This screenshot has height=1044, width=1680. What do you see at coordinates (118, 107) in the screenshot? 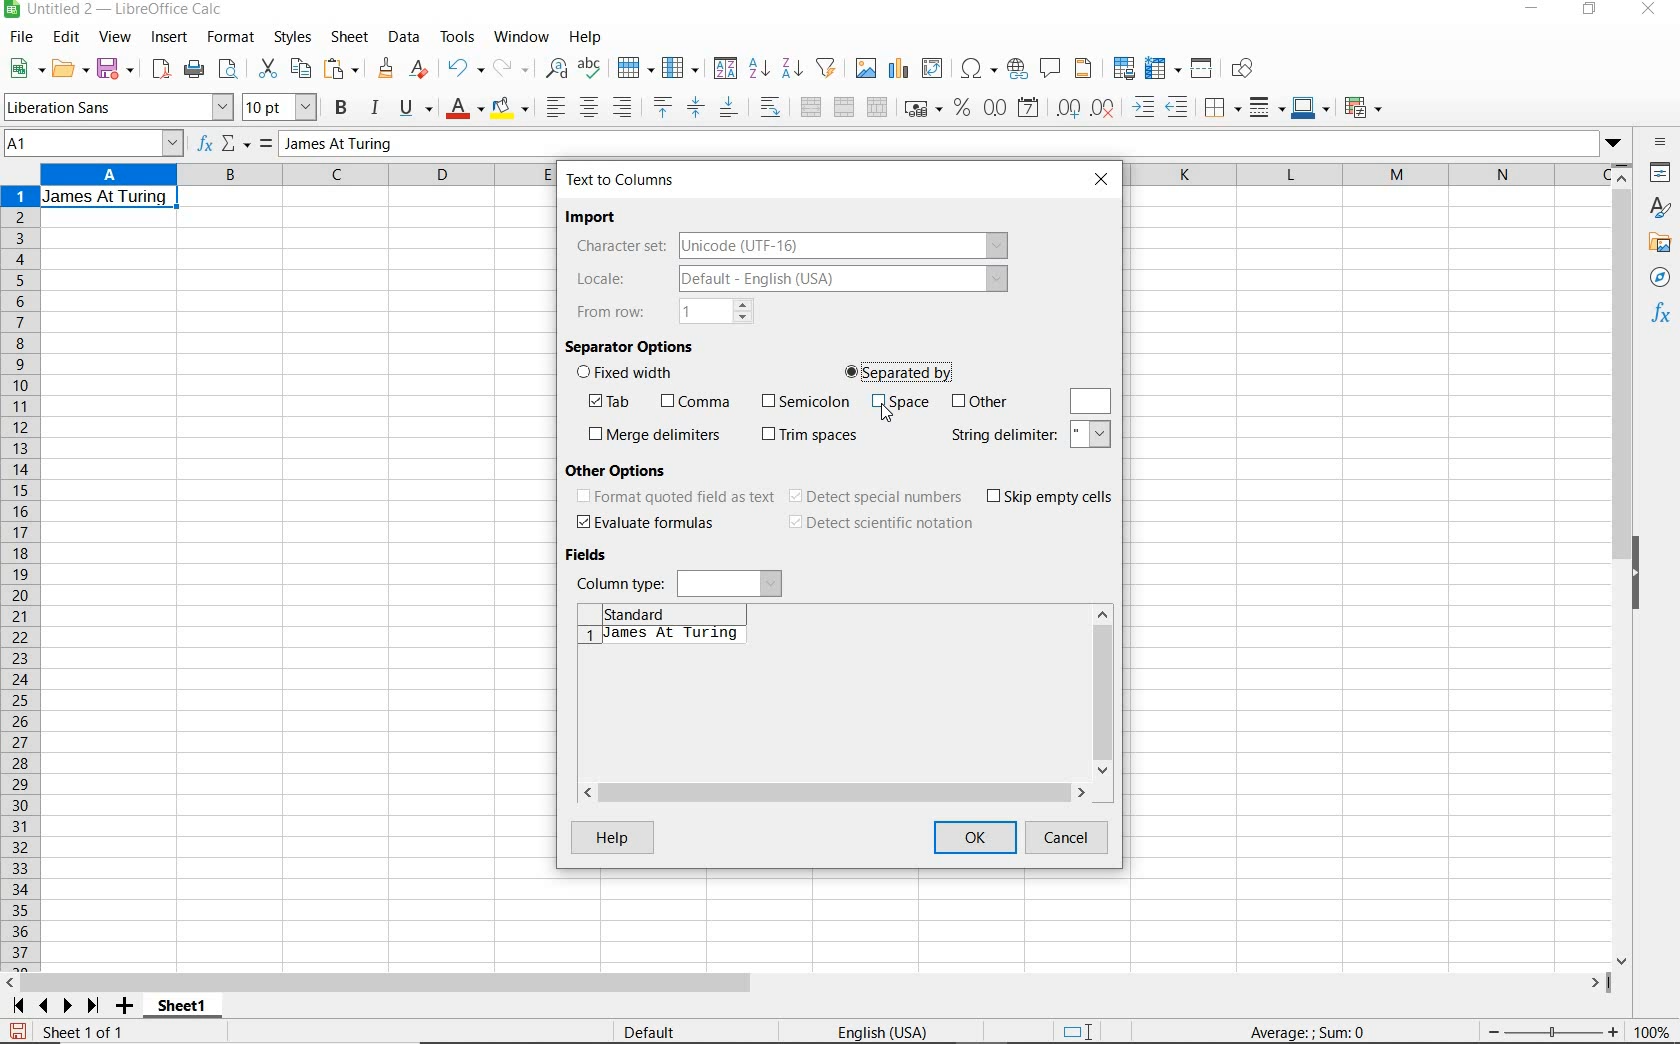
I see `font name` at bounding box center [118, 107].